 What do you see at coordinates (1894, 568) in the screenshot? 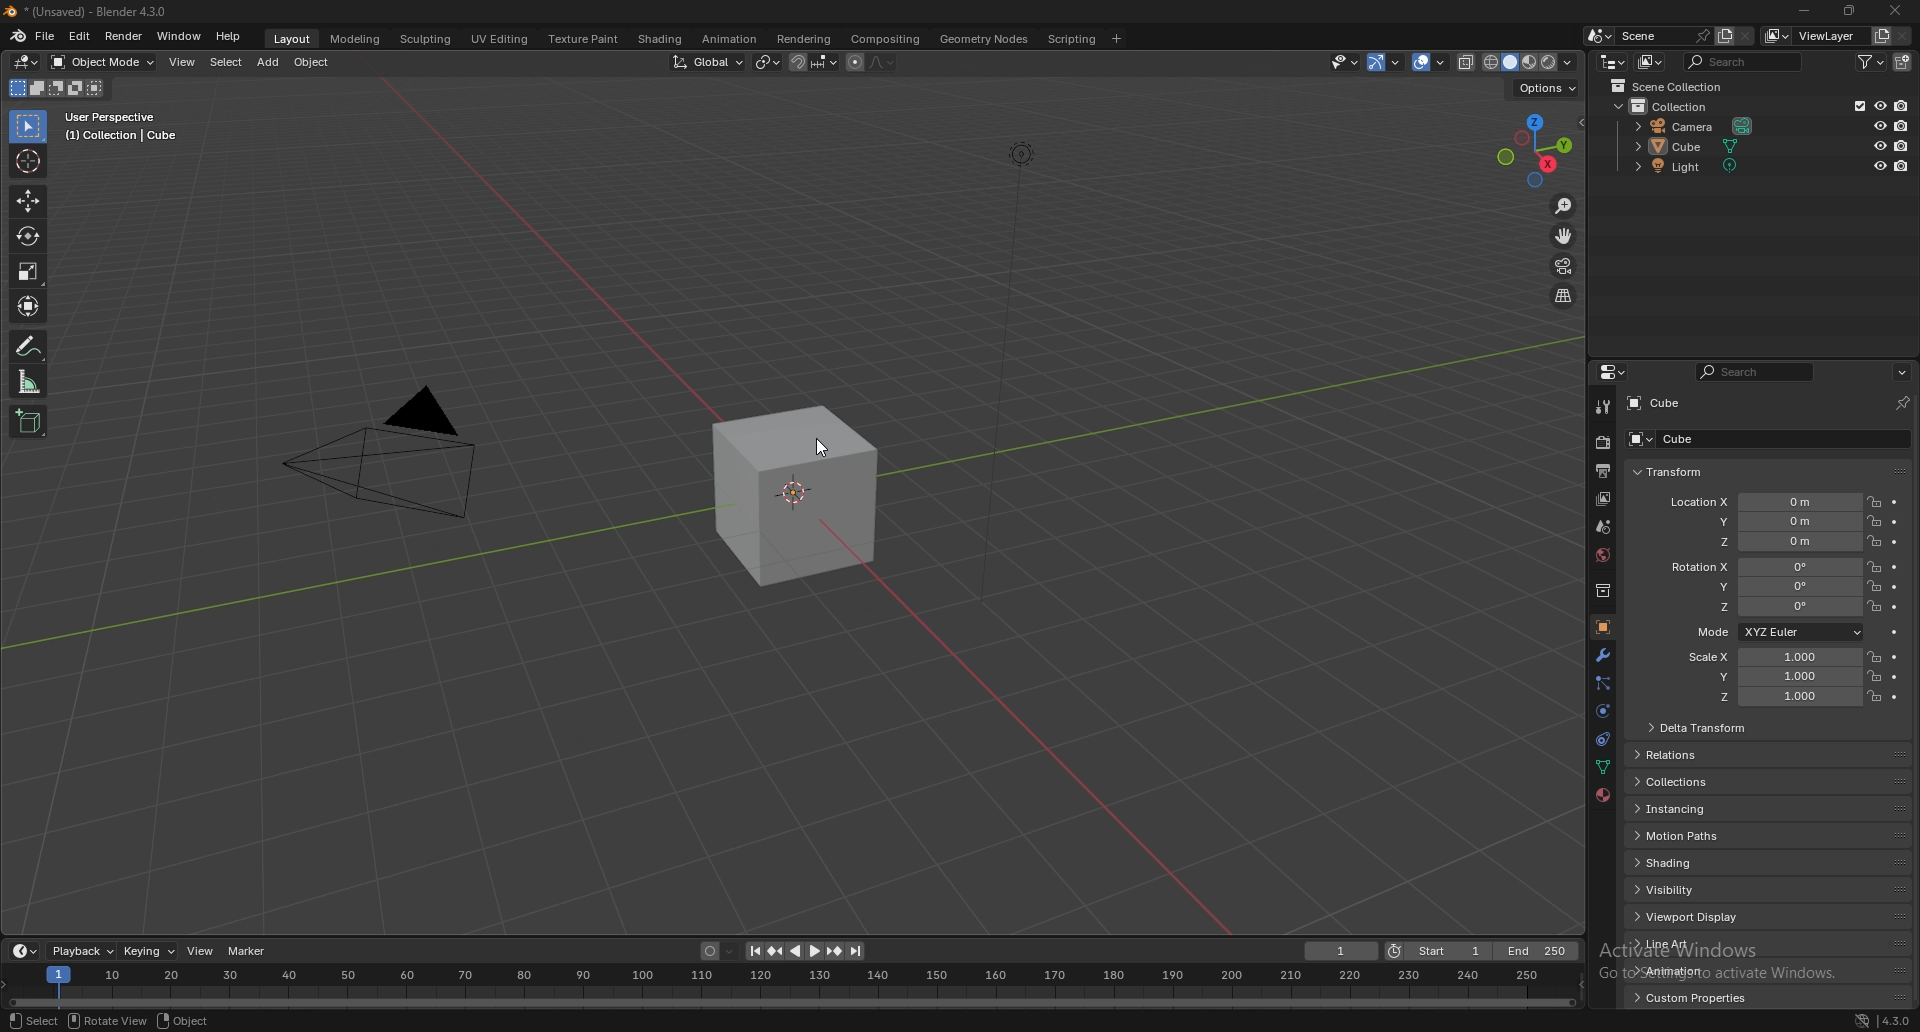
I see `animate property` at bounding box center [1894, 568].